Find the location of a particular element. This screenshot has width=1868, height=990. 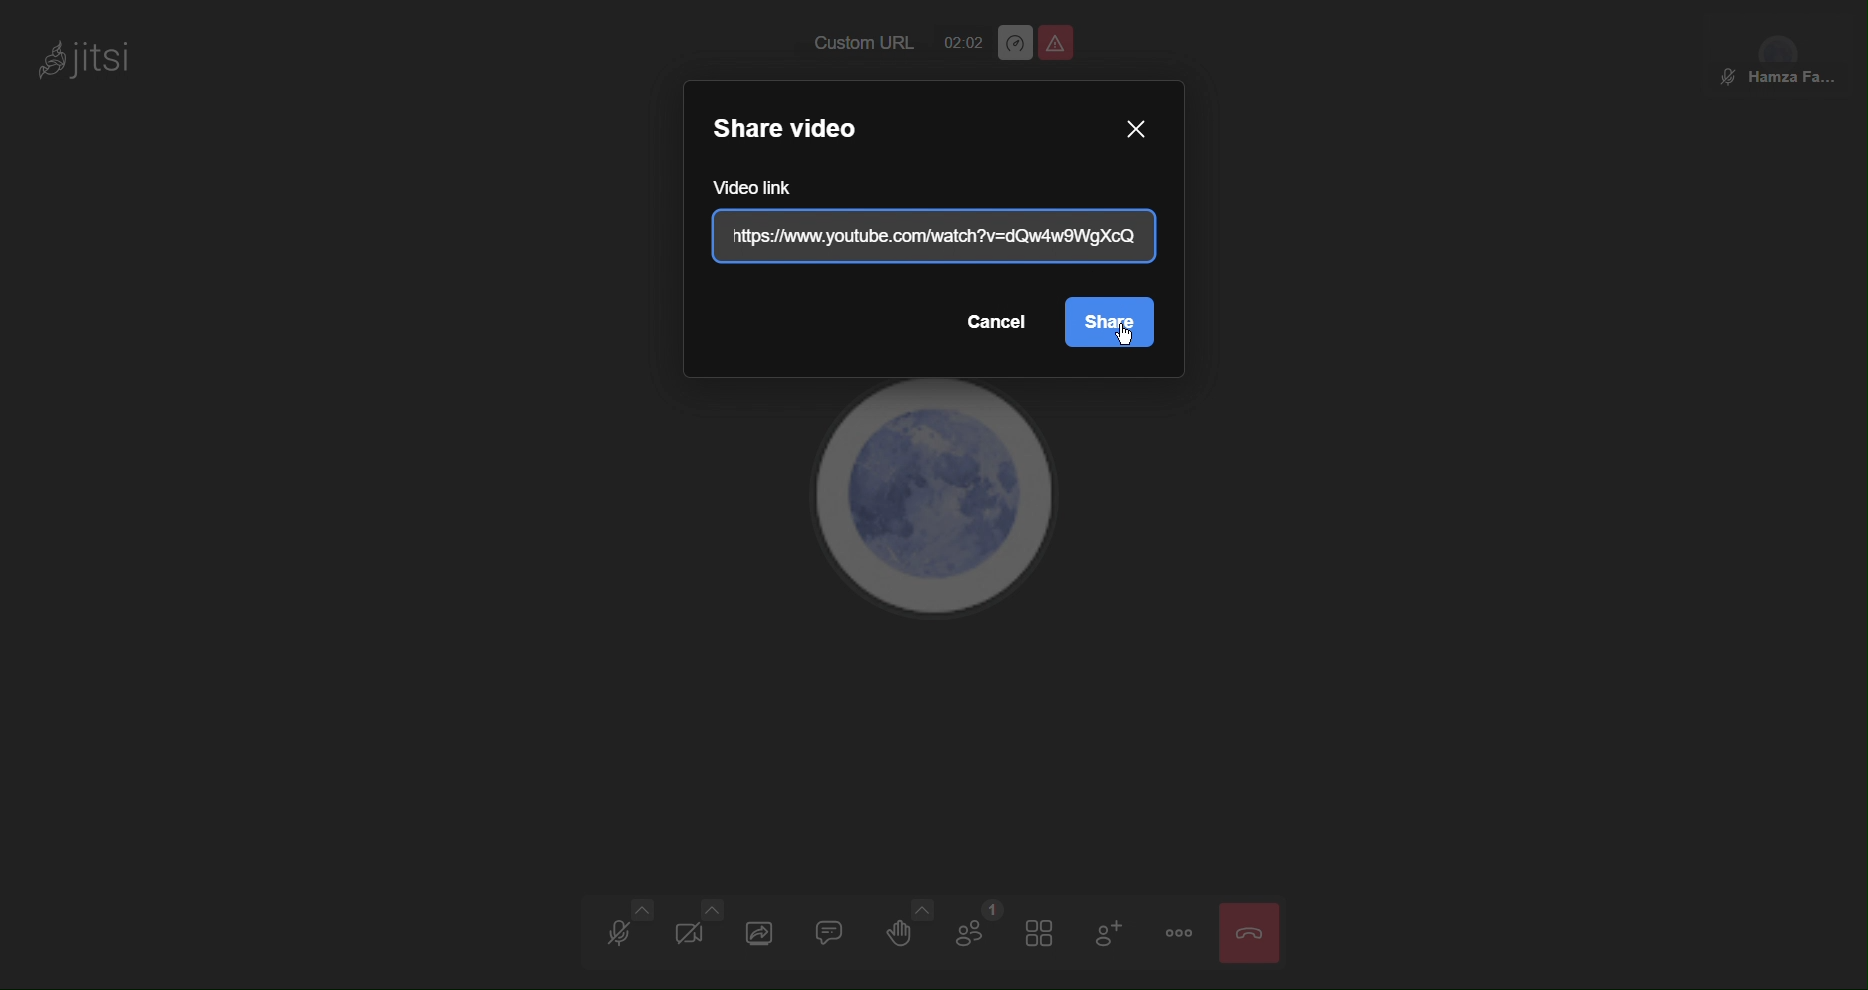

Close is located at coordinates (1251, 931).